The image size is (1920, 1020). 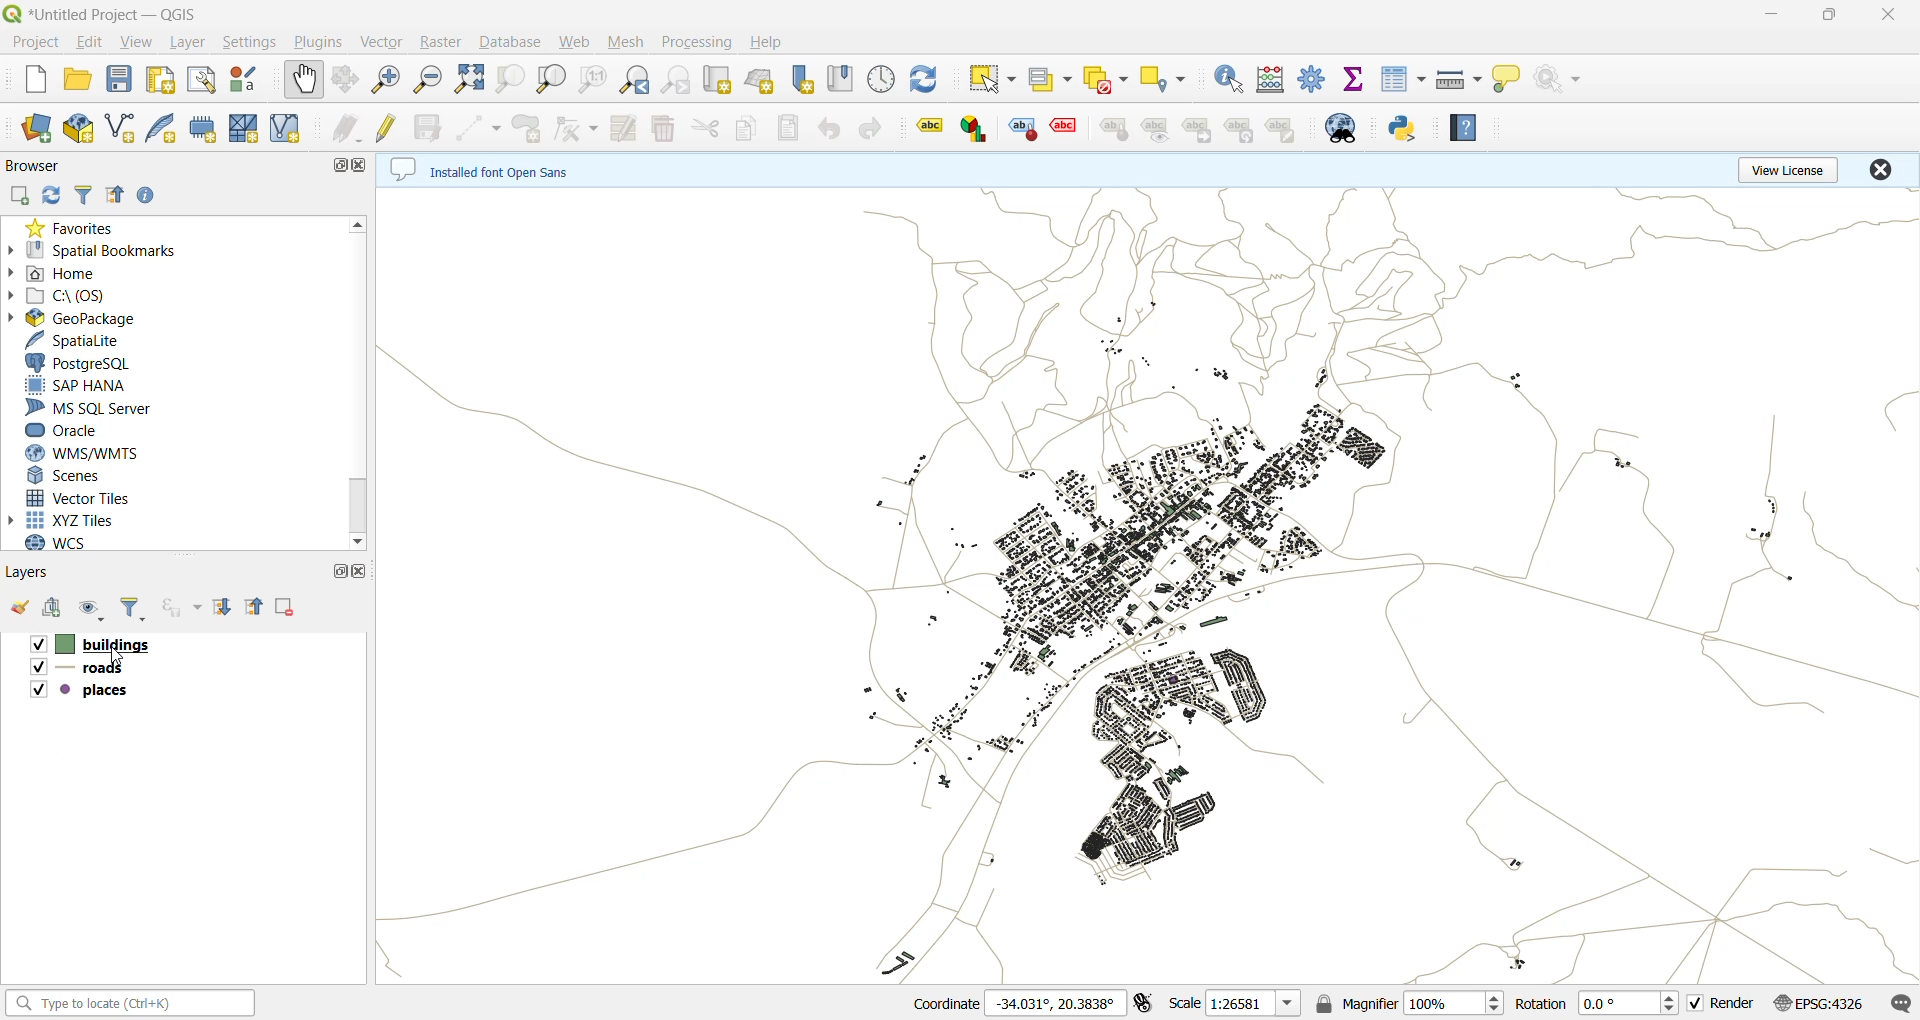 I want to click on new 3d map, so click(x=763, y=80).